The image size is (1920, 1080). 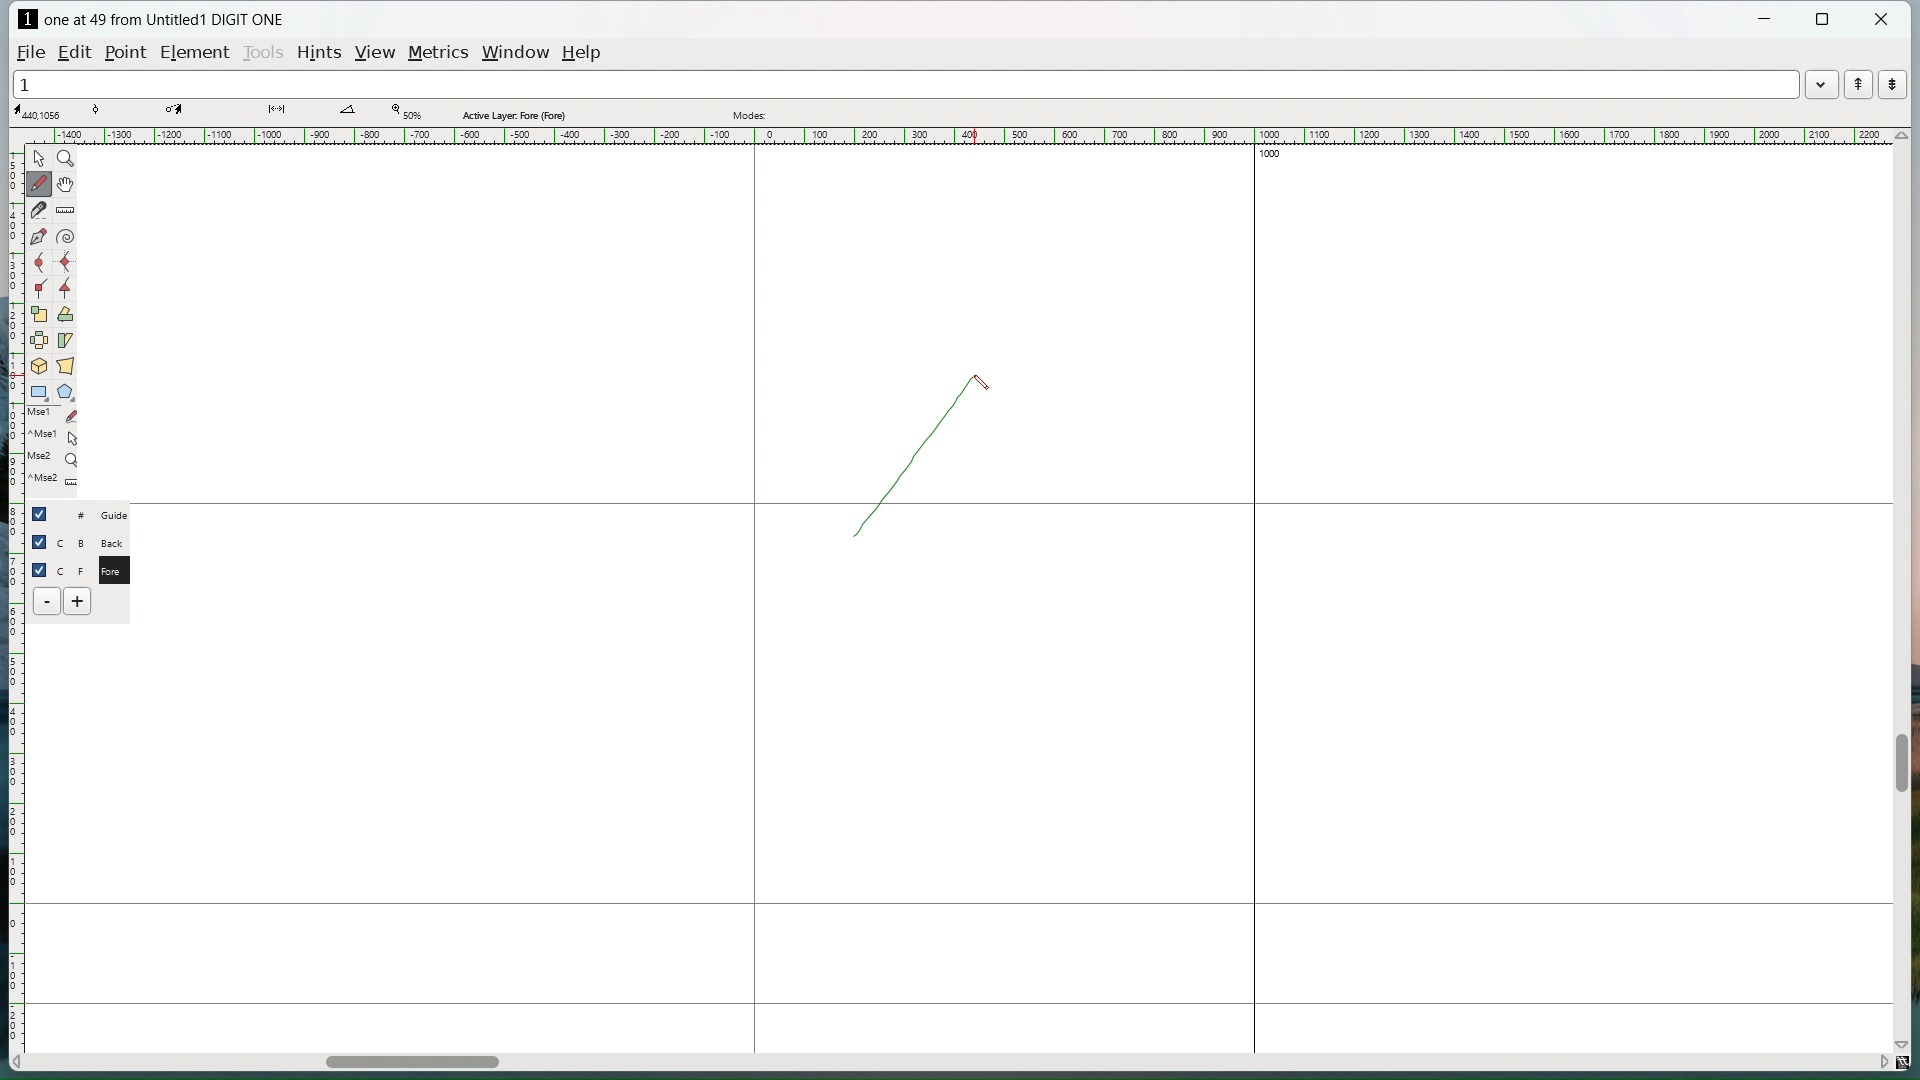 What do you see at coordinates (166, 20) in the screenshot?
I see `one at 49 from Untitled1 DIGIT ONE` at bounding box center [166, 20].